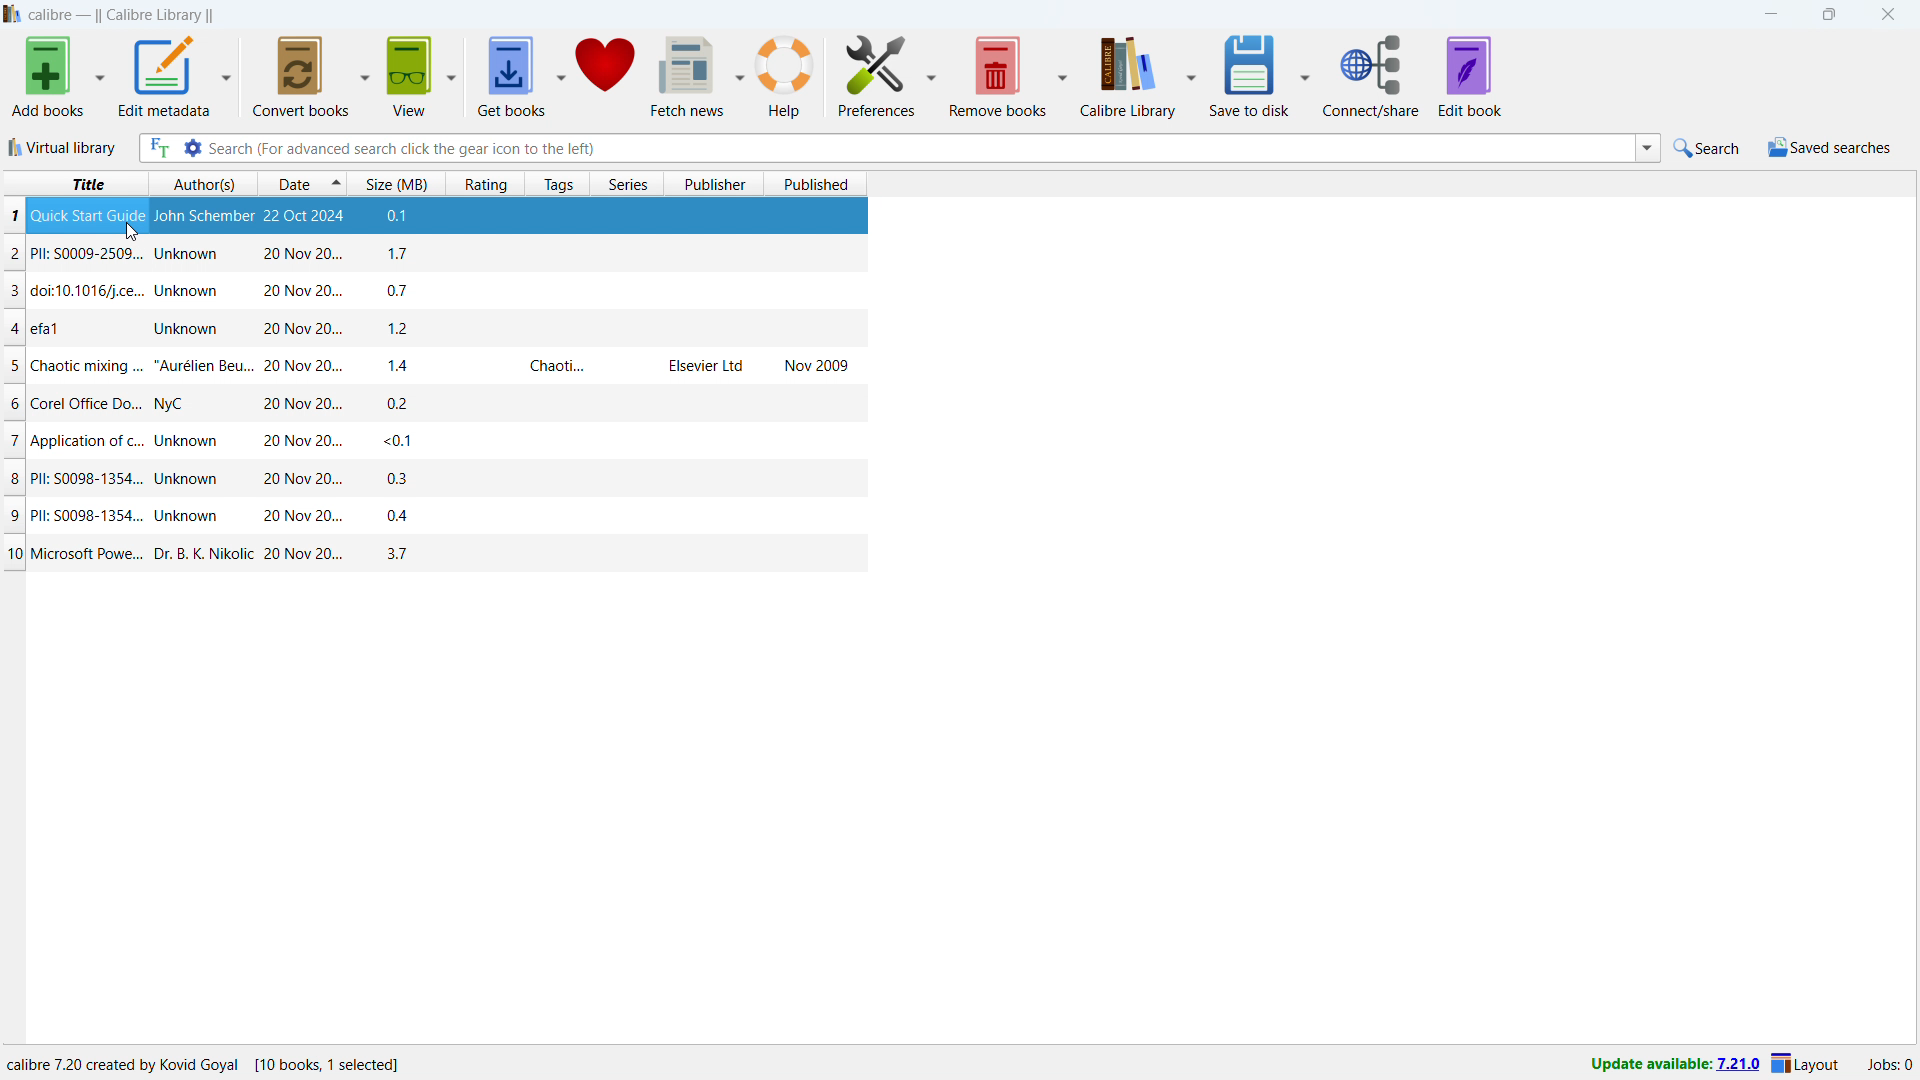 The width and height of the screenshot is (1920, 1080). Describe the element at coordinates (1671, 1066) in the screenshot. I see `uodate` at that location.